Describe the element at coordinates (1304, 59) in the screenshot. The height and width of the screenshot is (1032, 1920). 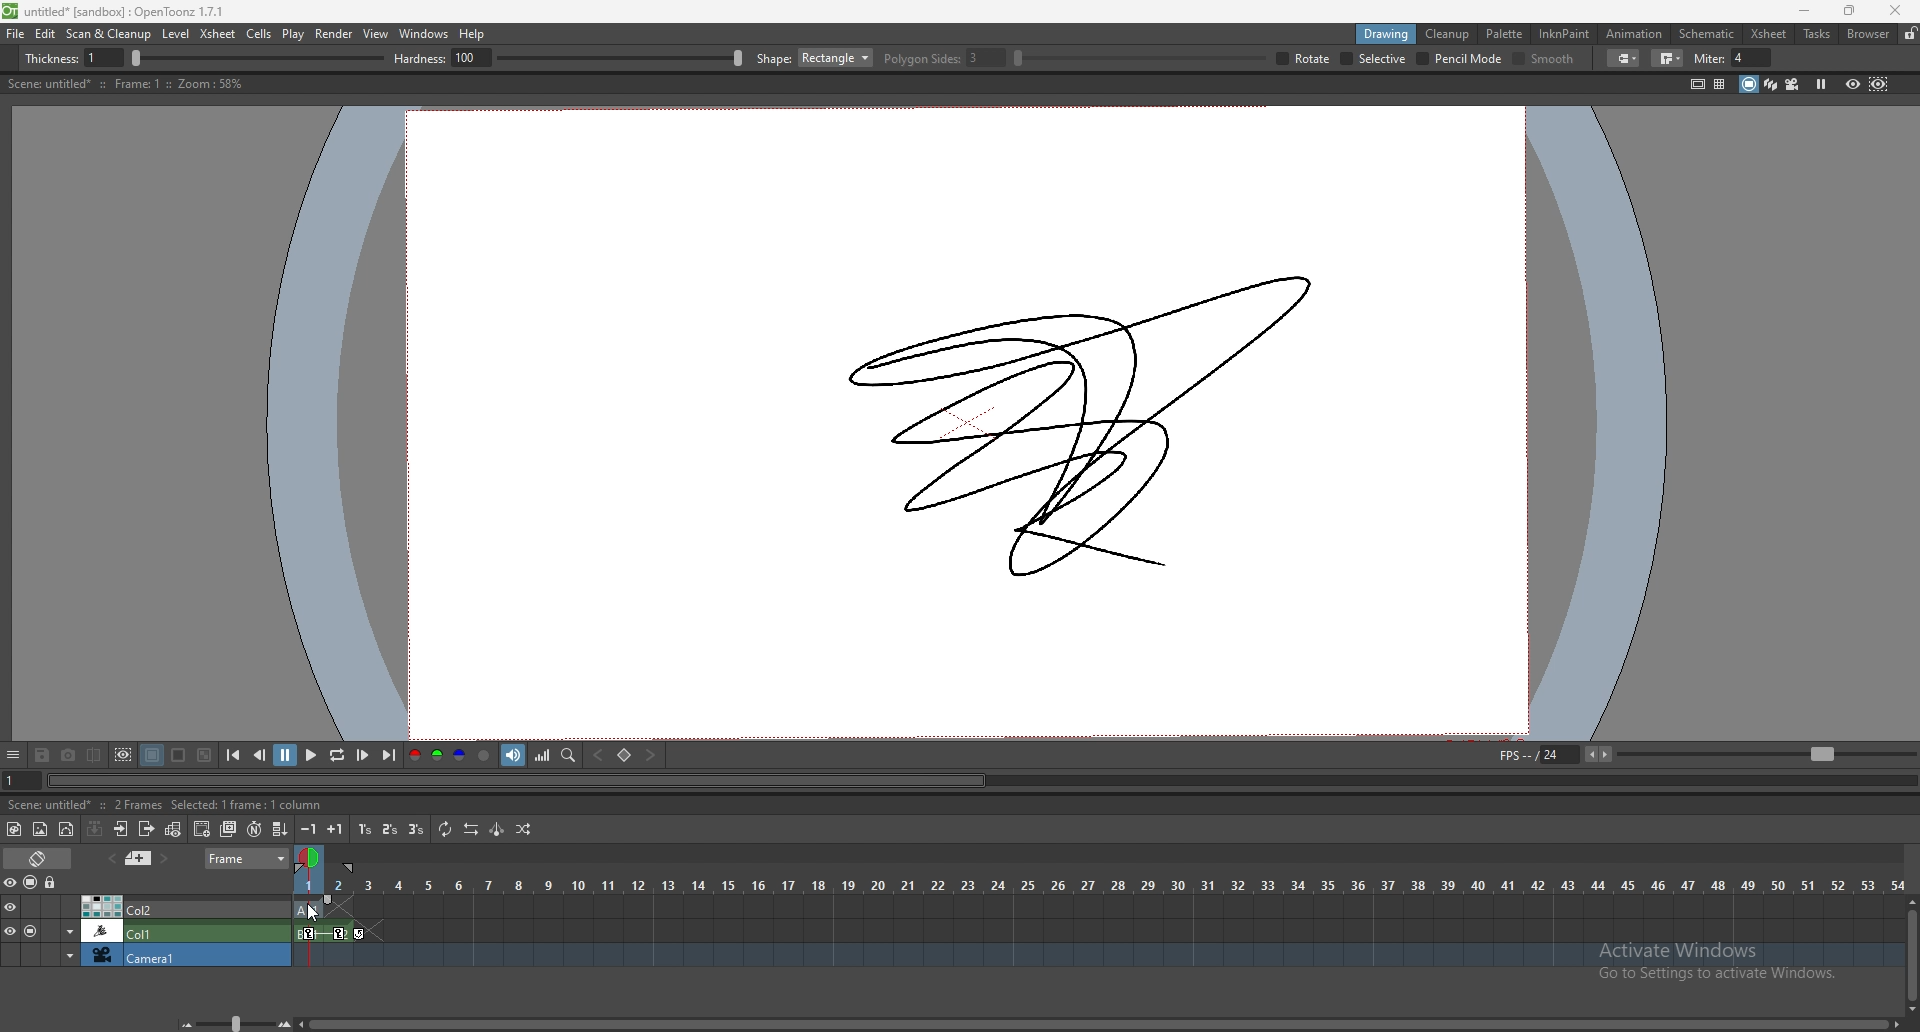
I see `rotate` at that location.